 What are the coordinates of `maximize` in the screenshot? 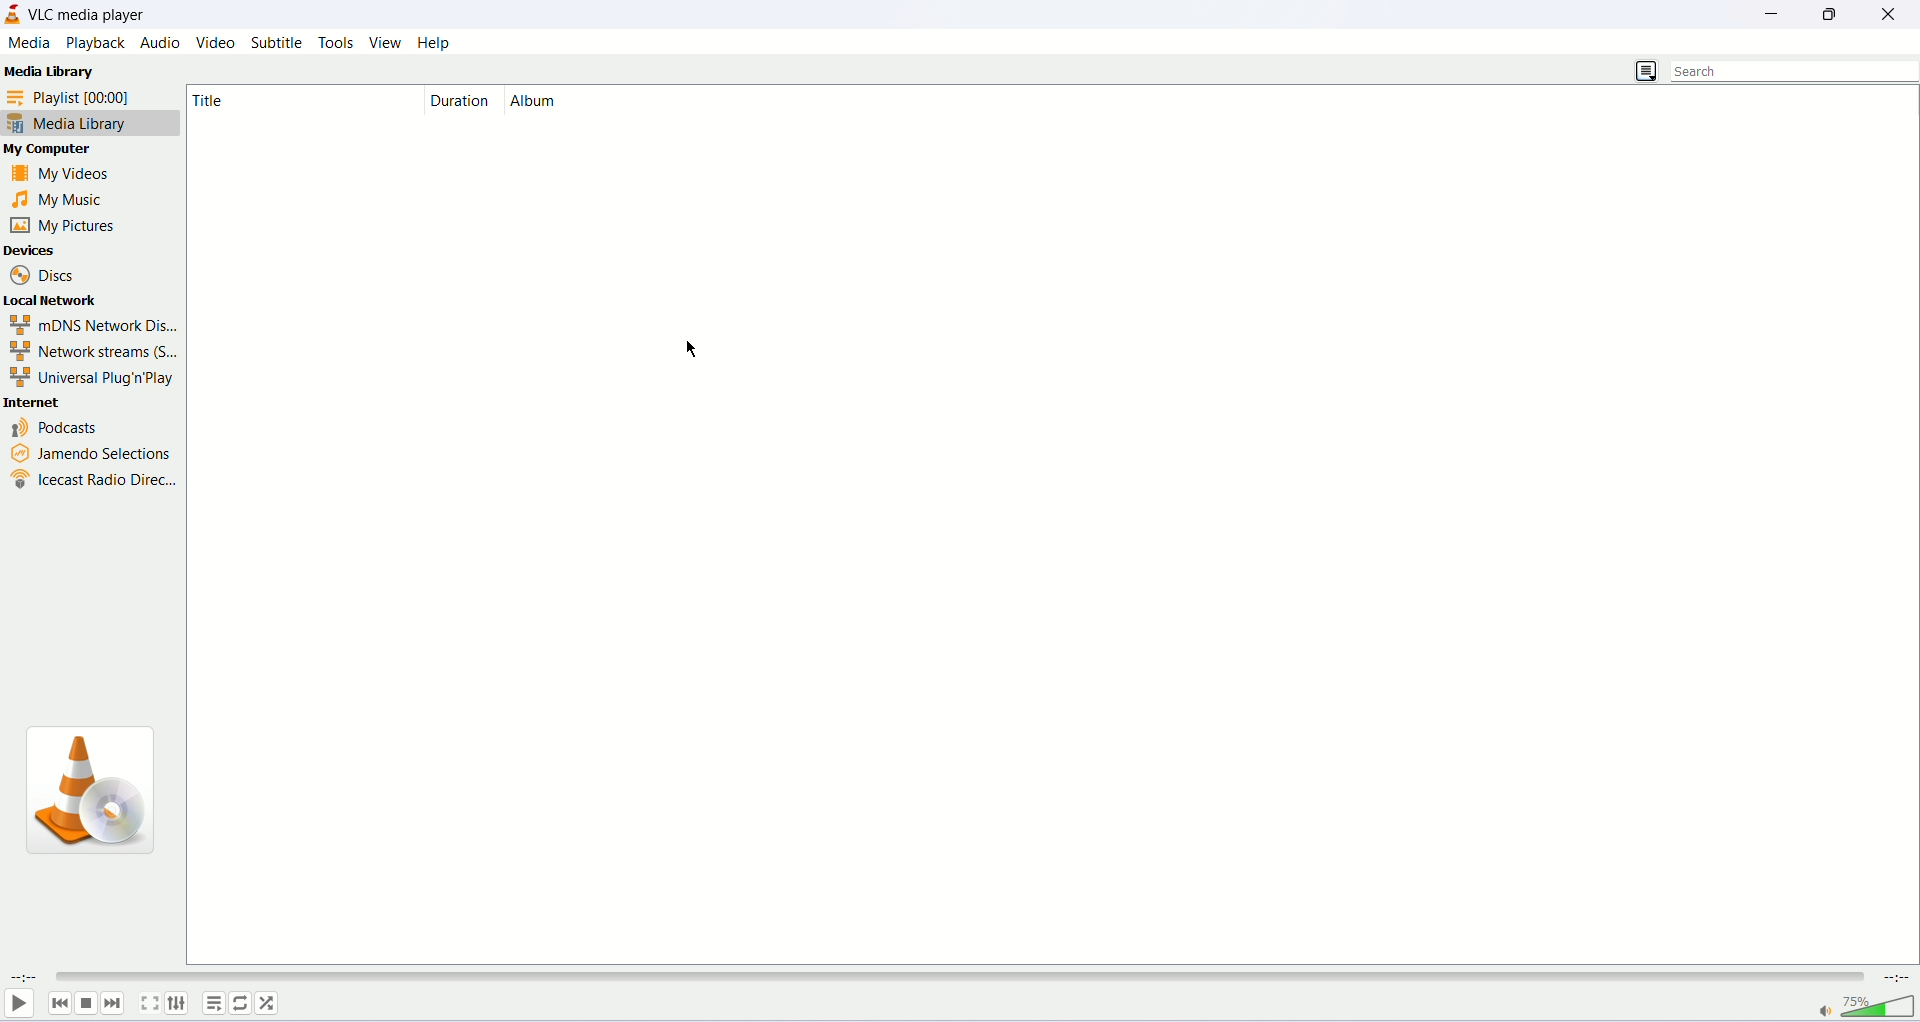 It's located at (1832, 15).